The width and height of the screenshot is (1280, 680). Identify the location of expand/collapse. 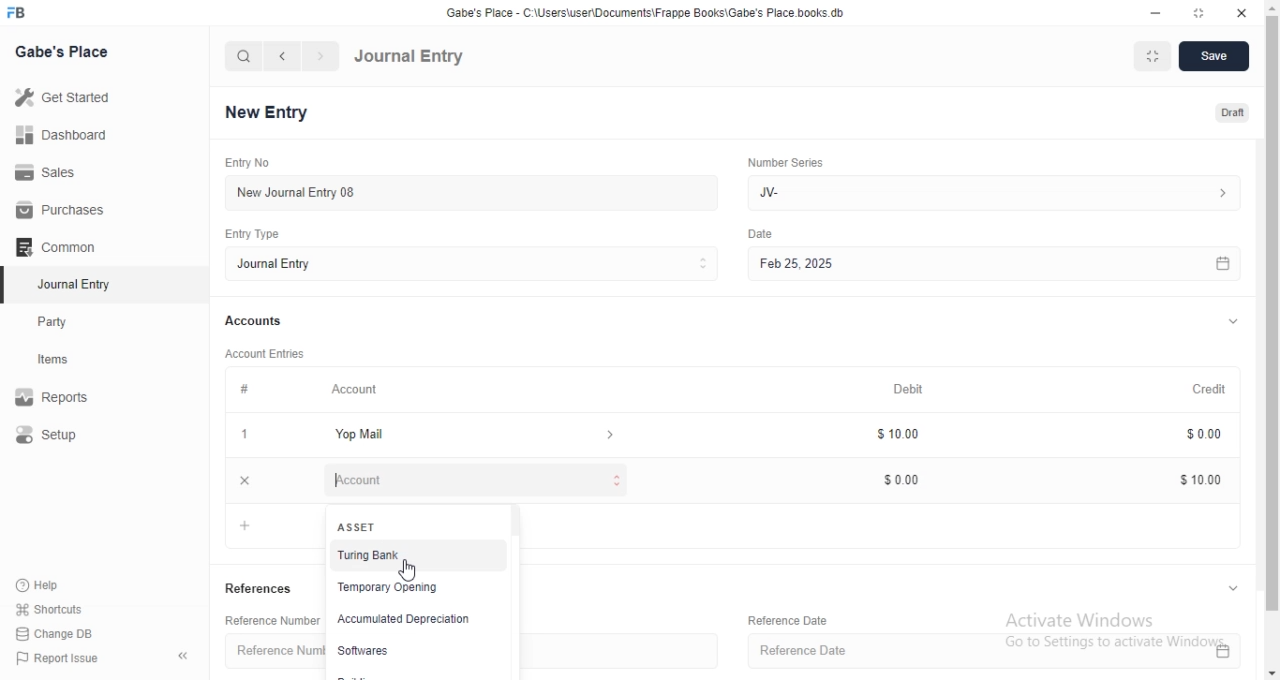
(1237, 323).